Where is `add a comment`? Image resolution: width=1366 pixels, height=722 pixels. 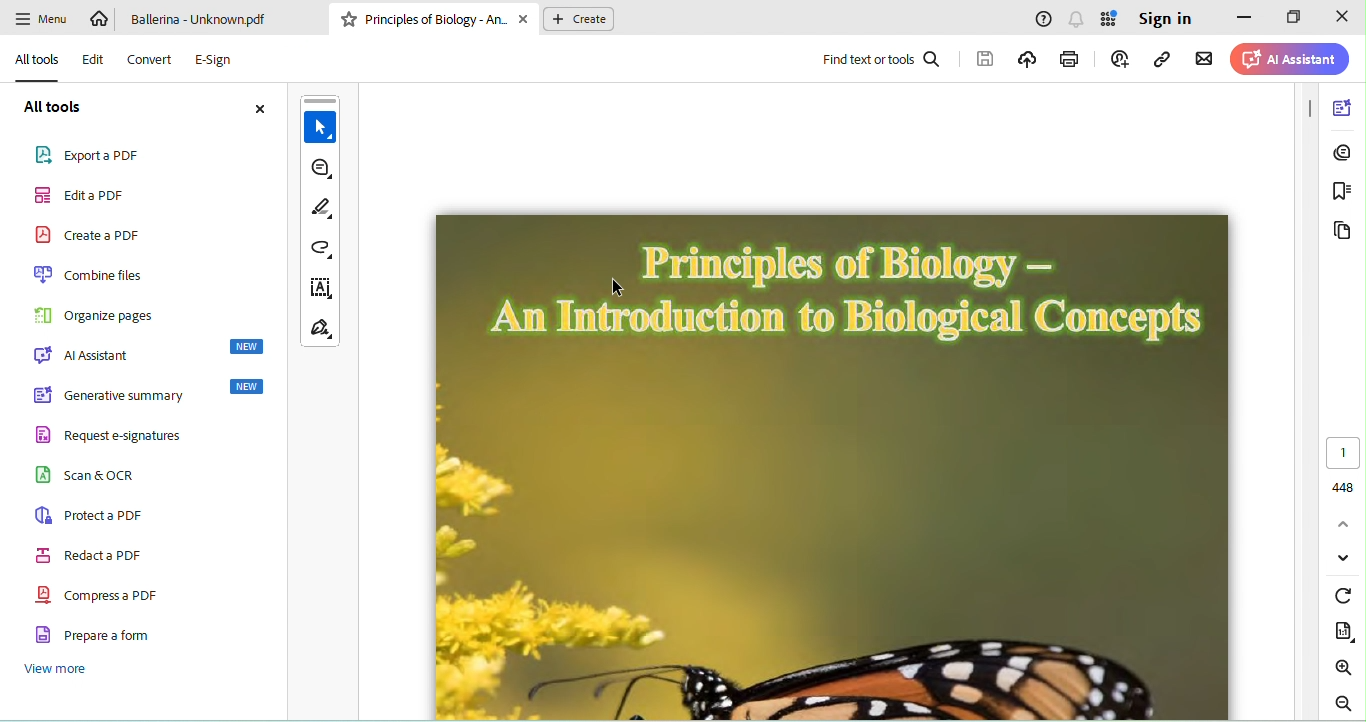 add a comment is located at coordinates (320, 171).